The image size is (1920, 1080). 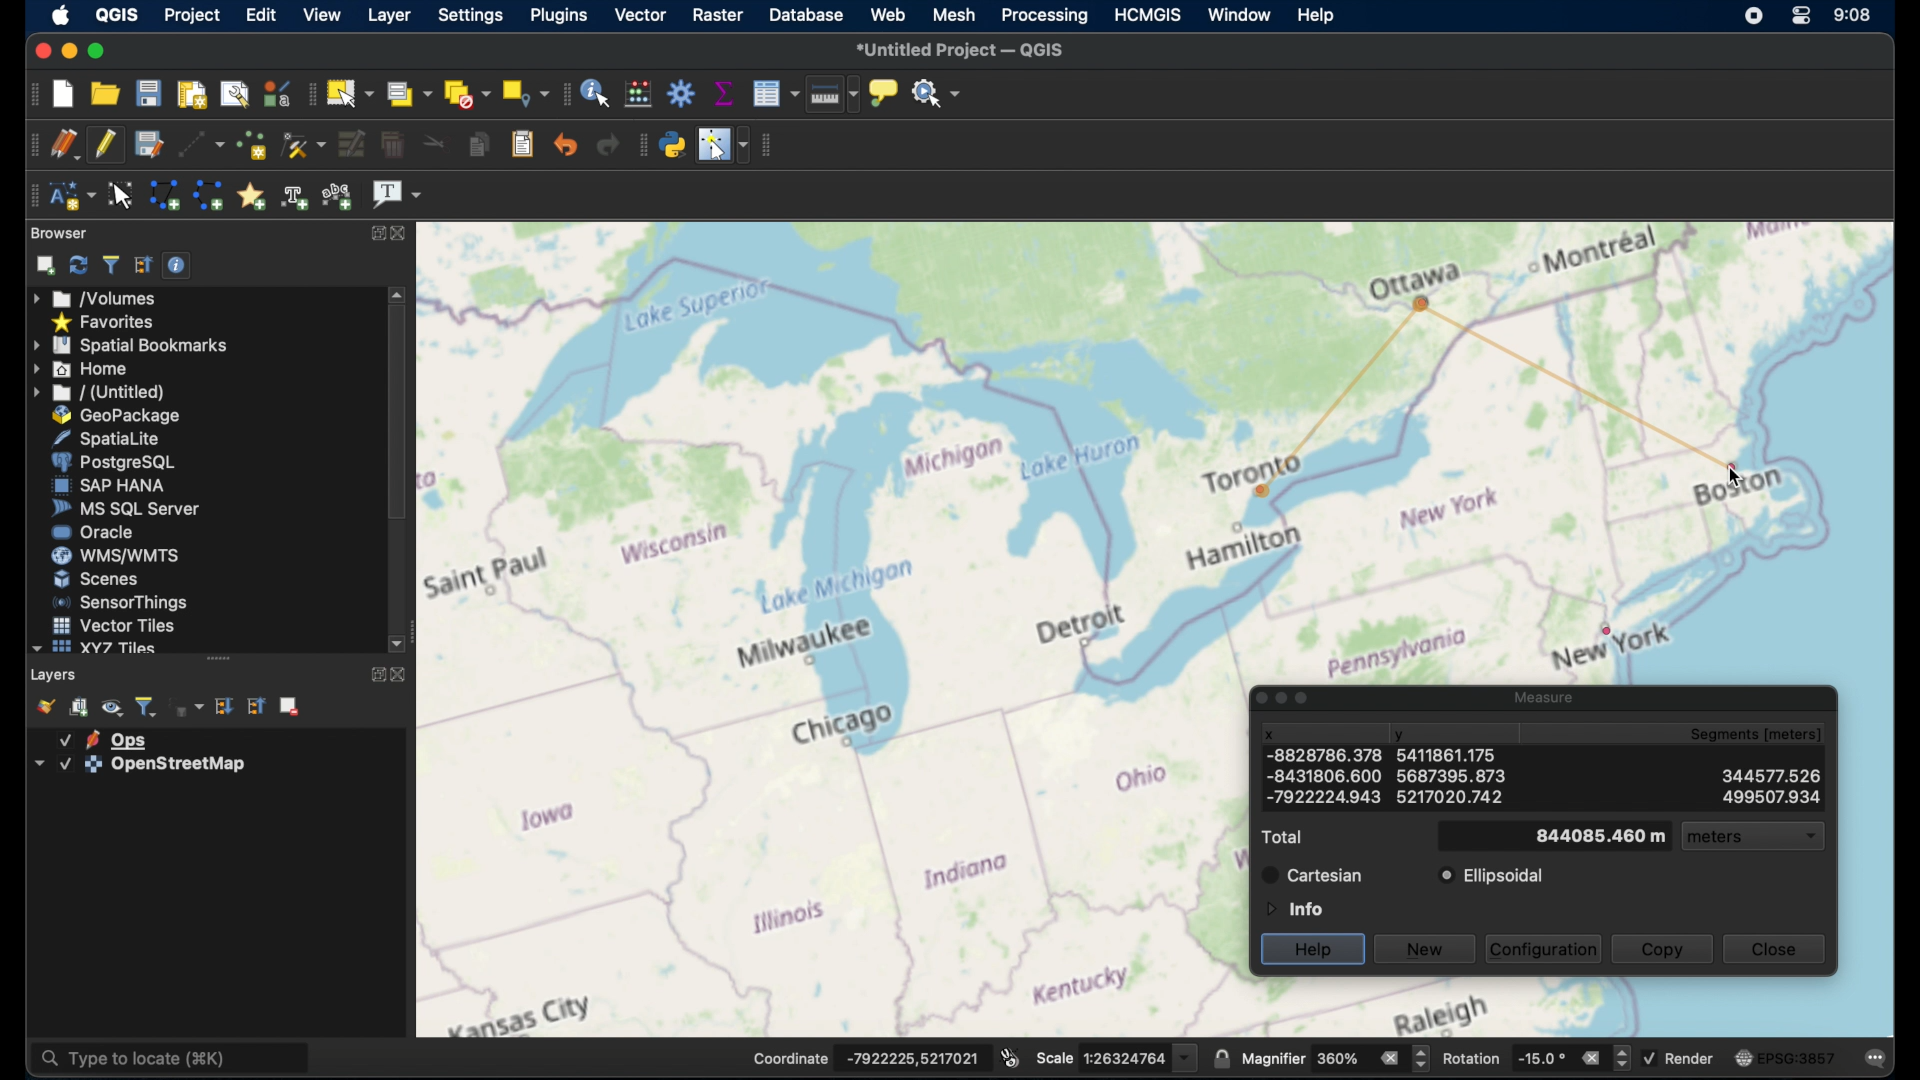 I want to click on digitize with segment, so click(x=200, y=143).